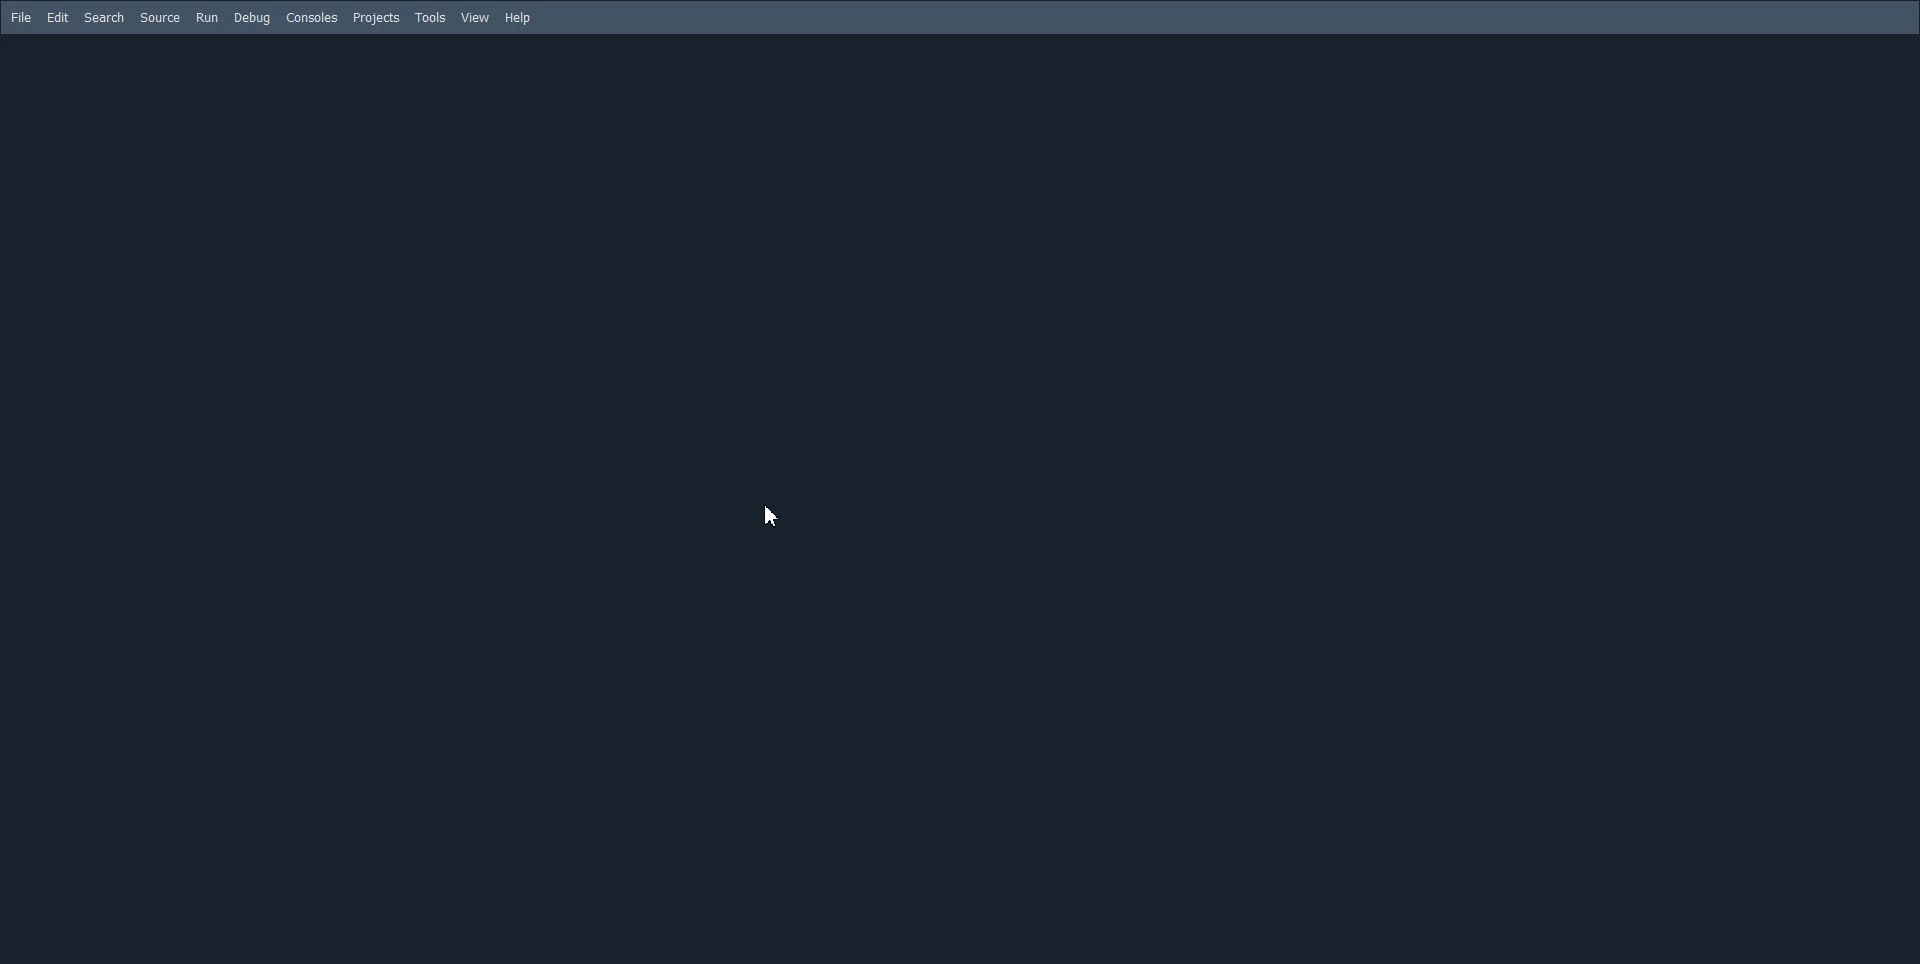 This screenshot has width=1920, height=964. Describe the element at coordinates (431, 19) in the screenshot. I see `Tools` at that location.